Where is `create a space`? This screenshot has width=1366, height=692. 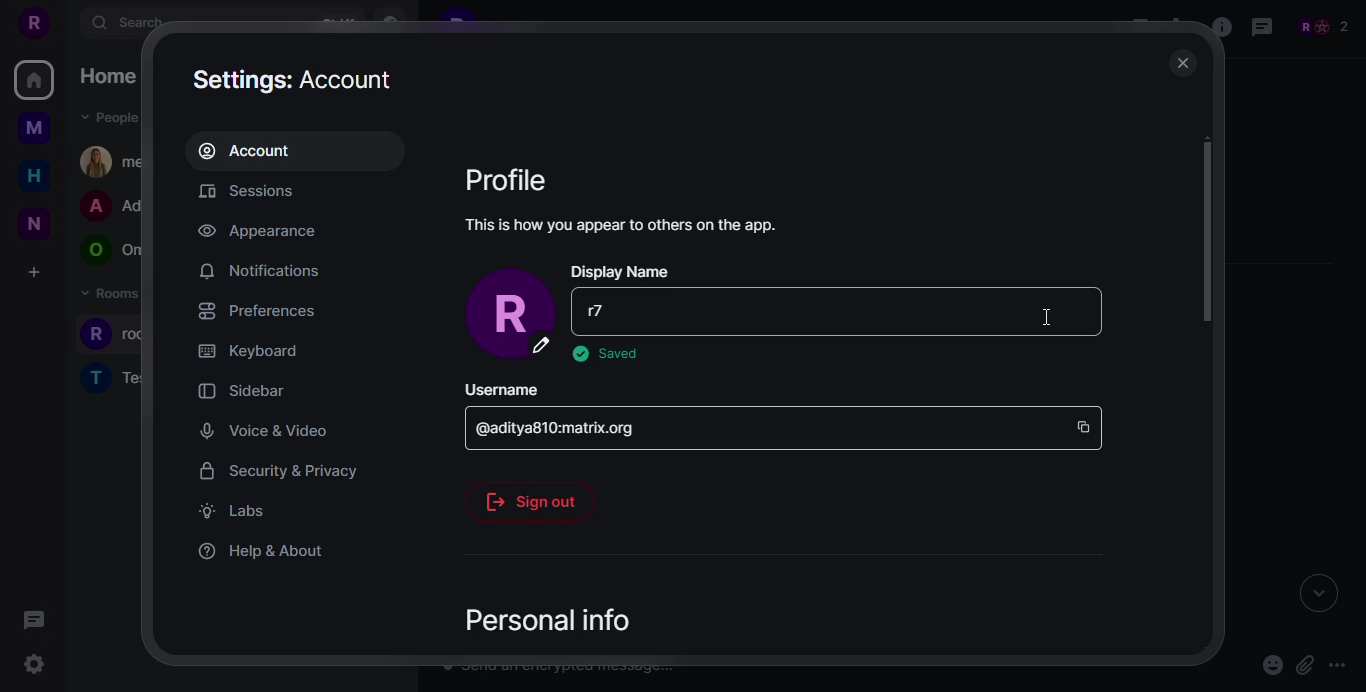
create a space is located at coordinates (33, 274).